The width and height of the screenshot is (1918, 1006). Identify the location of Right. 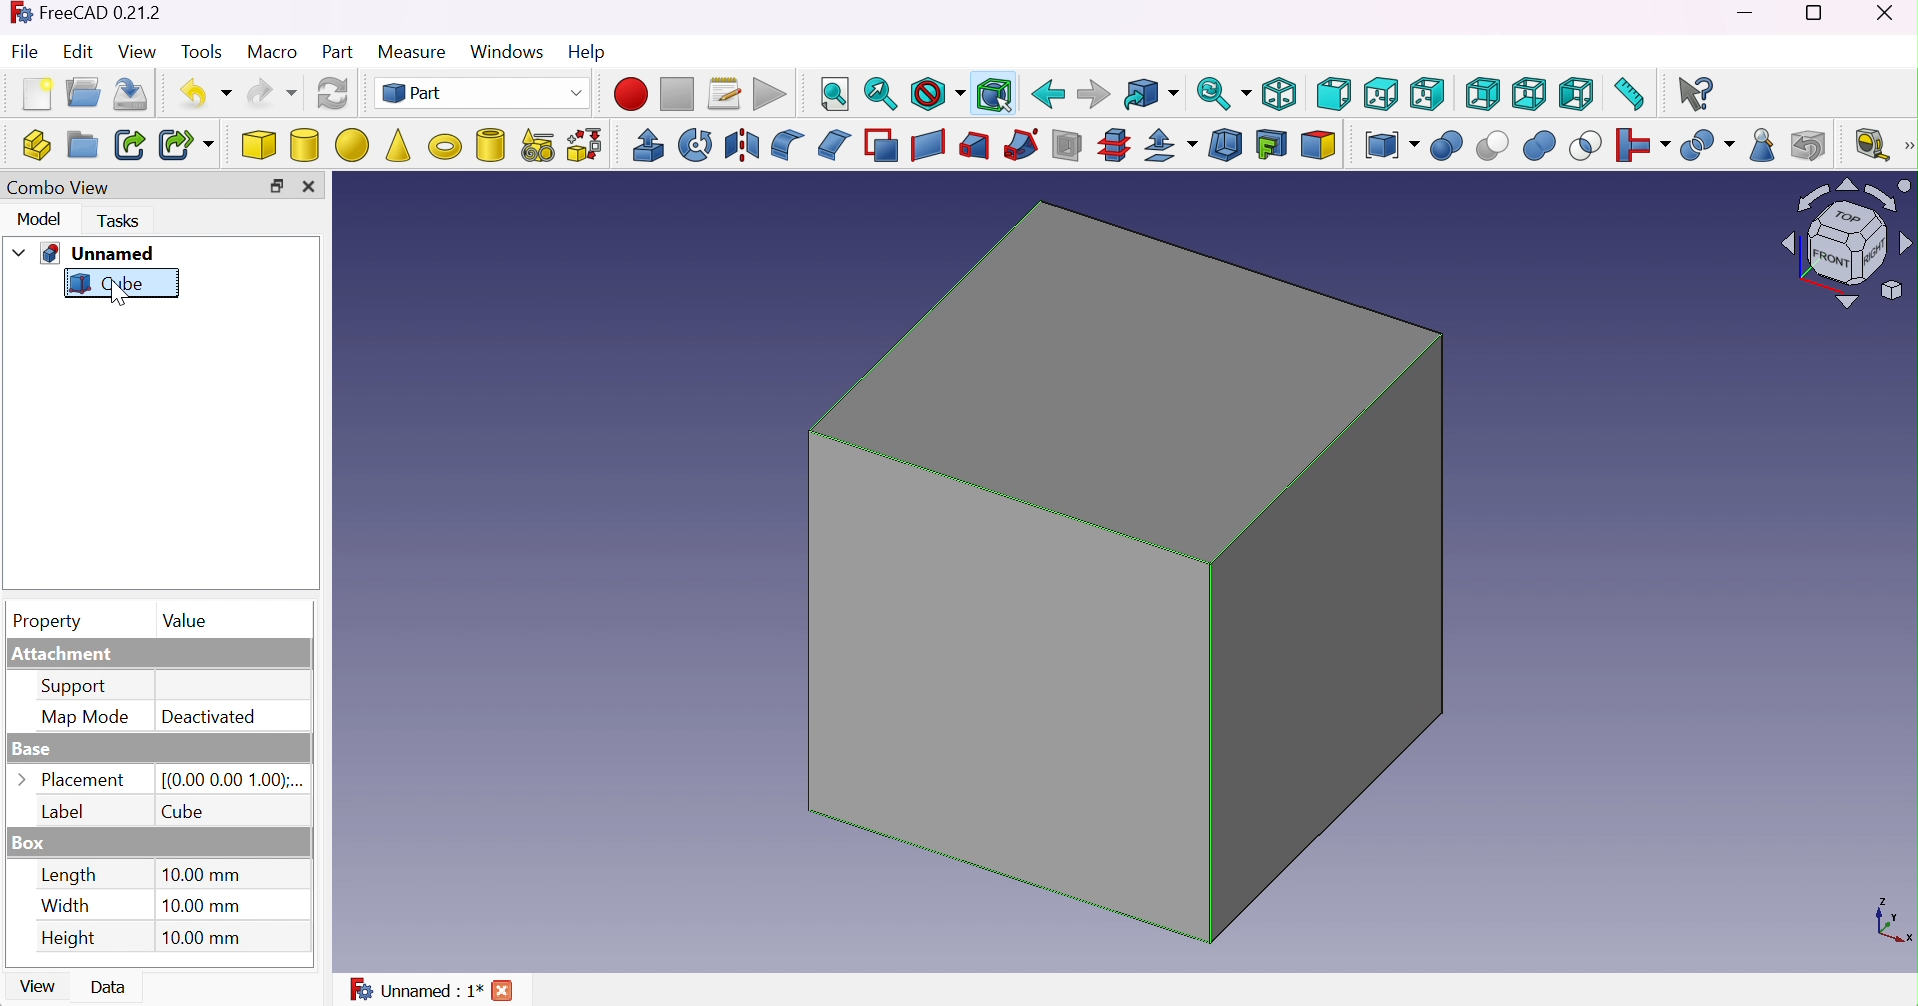
(1427, 94).